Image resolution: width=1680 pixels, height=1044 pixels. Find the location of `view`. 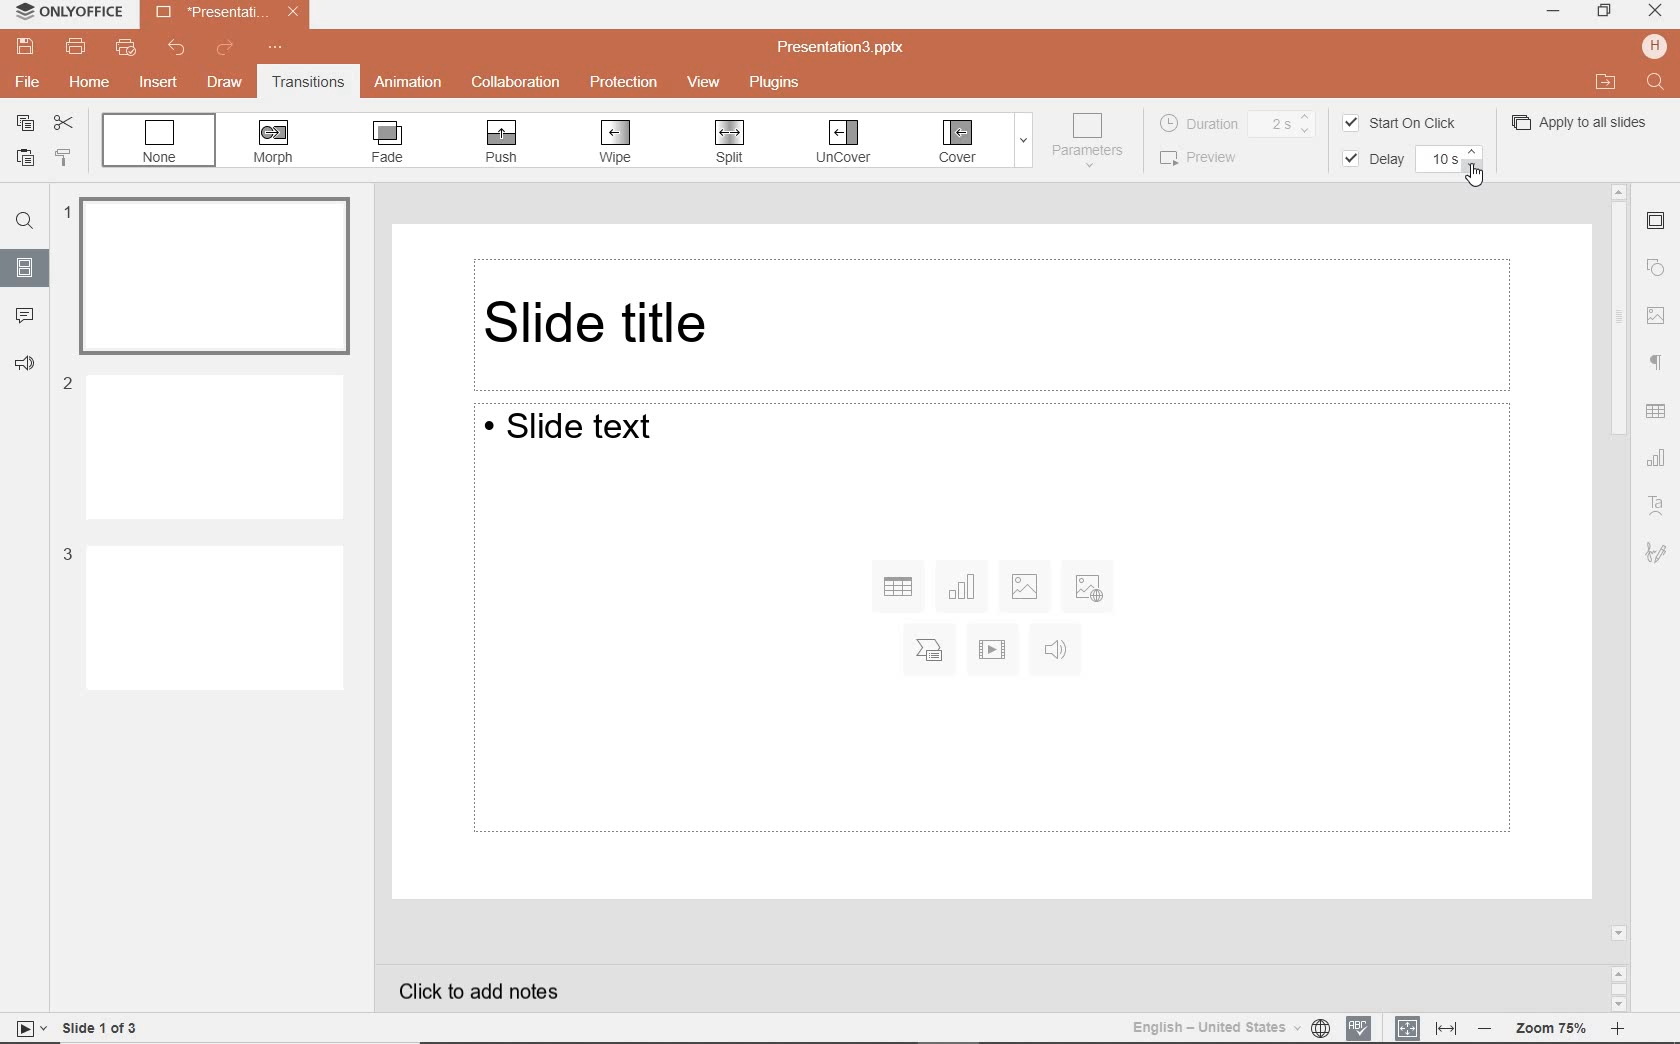

view is located at coordinates (706, 84).